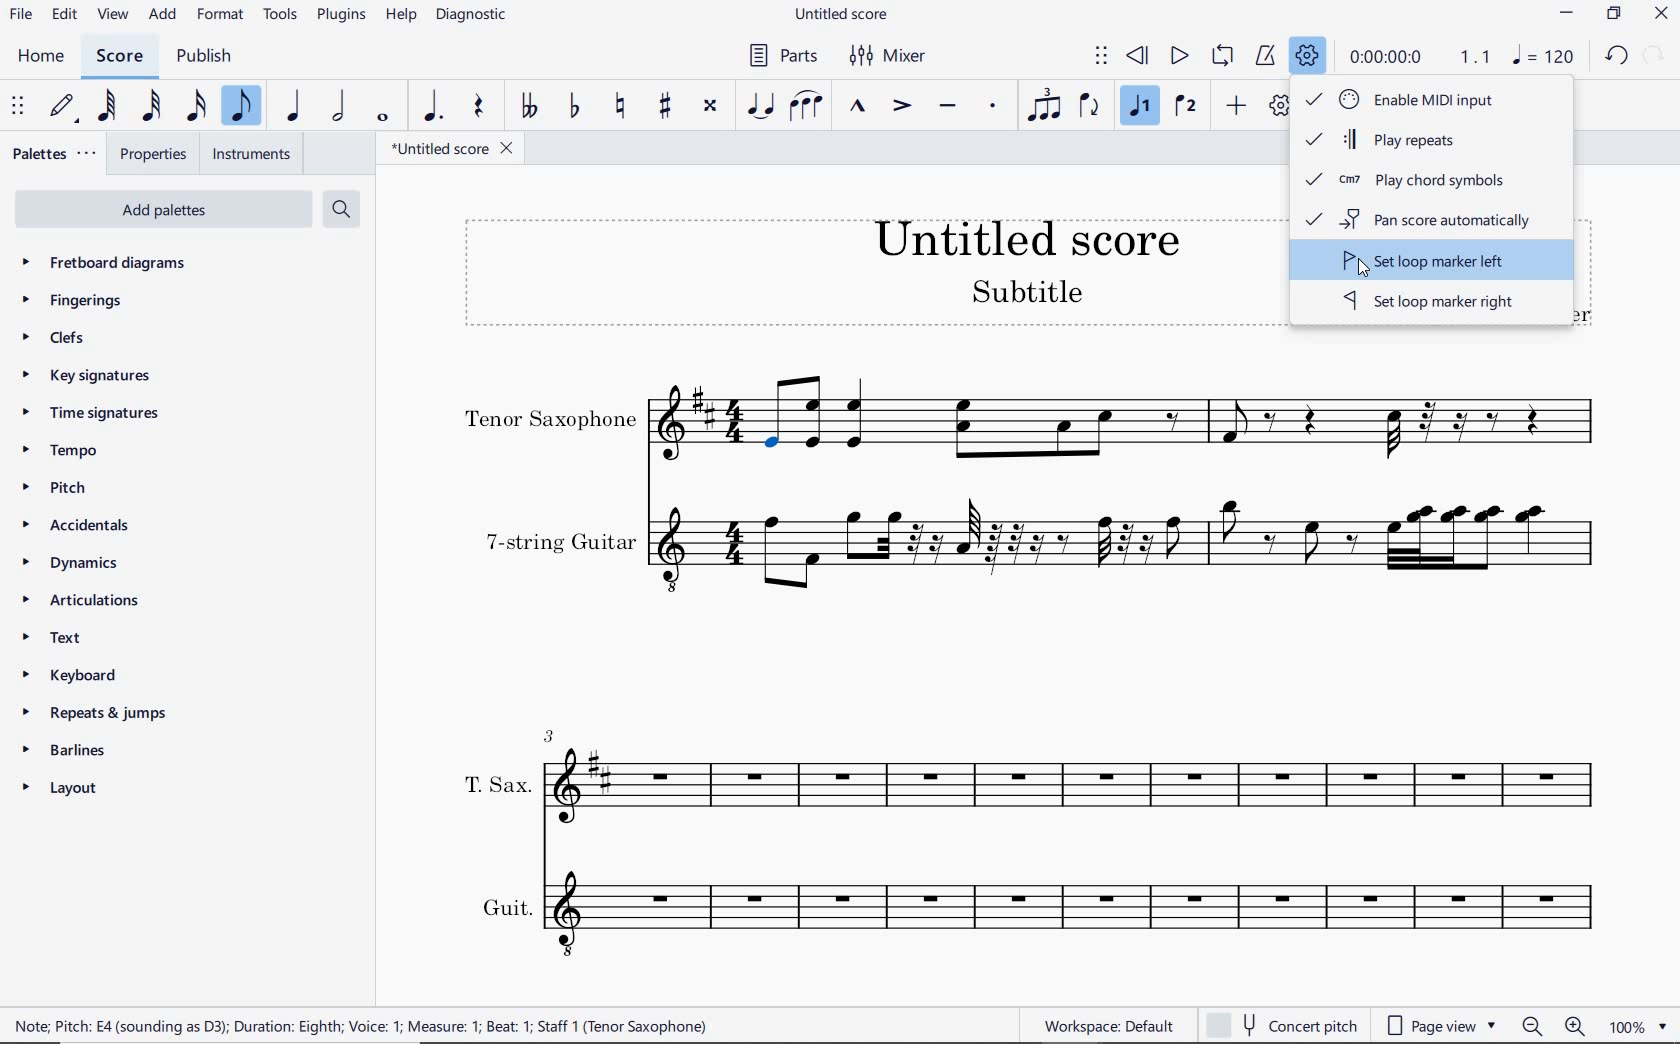 The height and width of the screenshot is (1044, 1680). Describe the element at coordinates (1113, 1024) in the screenshot. I see `WORKSPACE: DEFAULT` at that location.